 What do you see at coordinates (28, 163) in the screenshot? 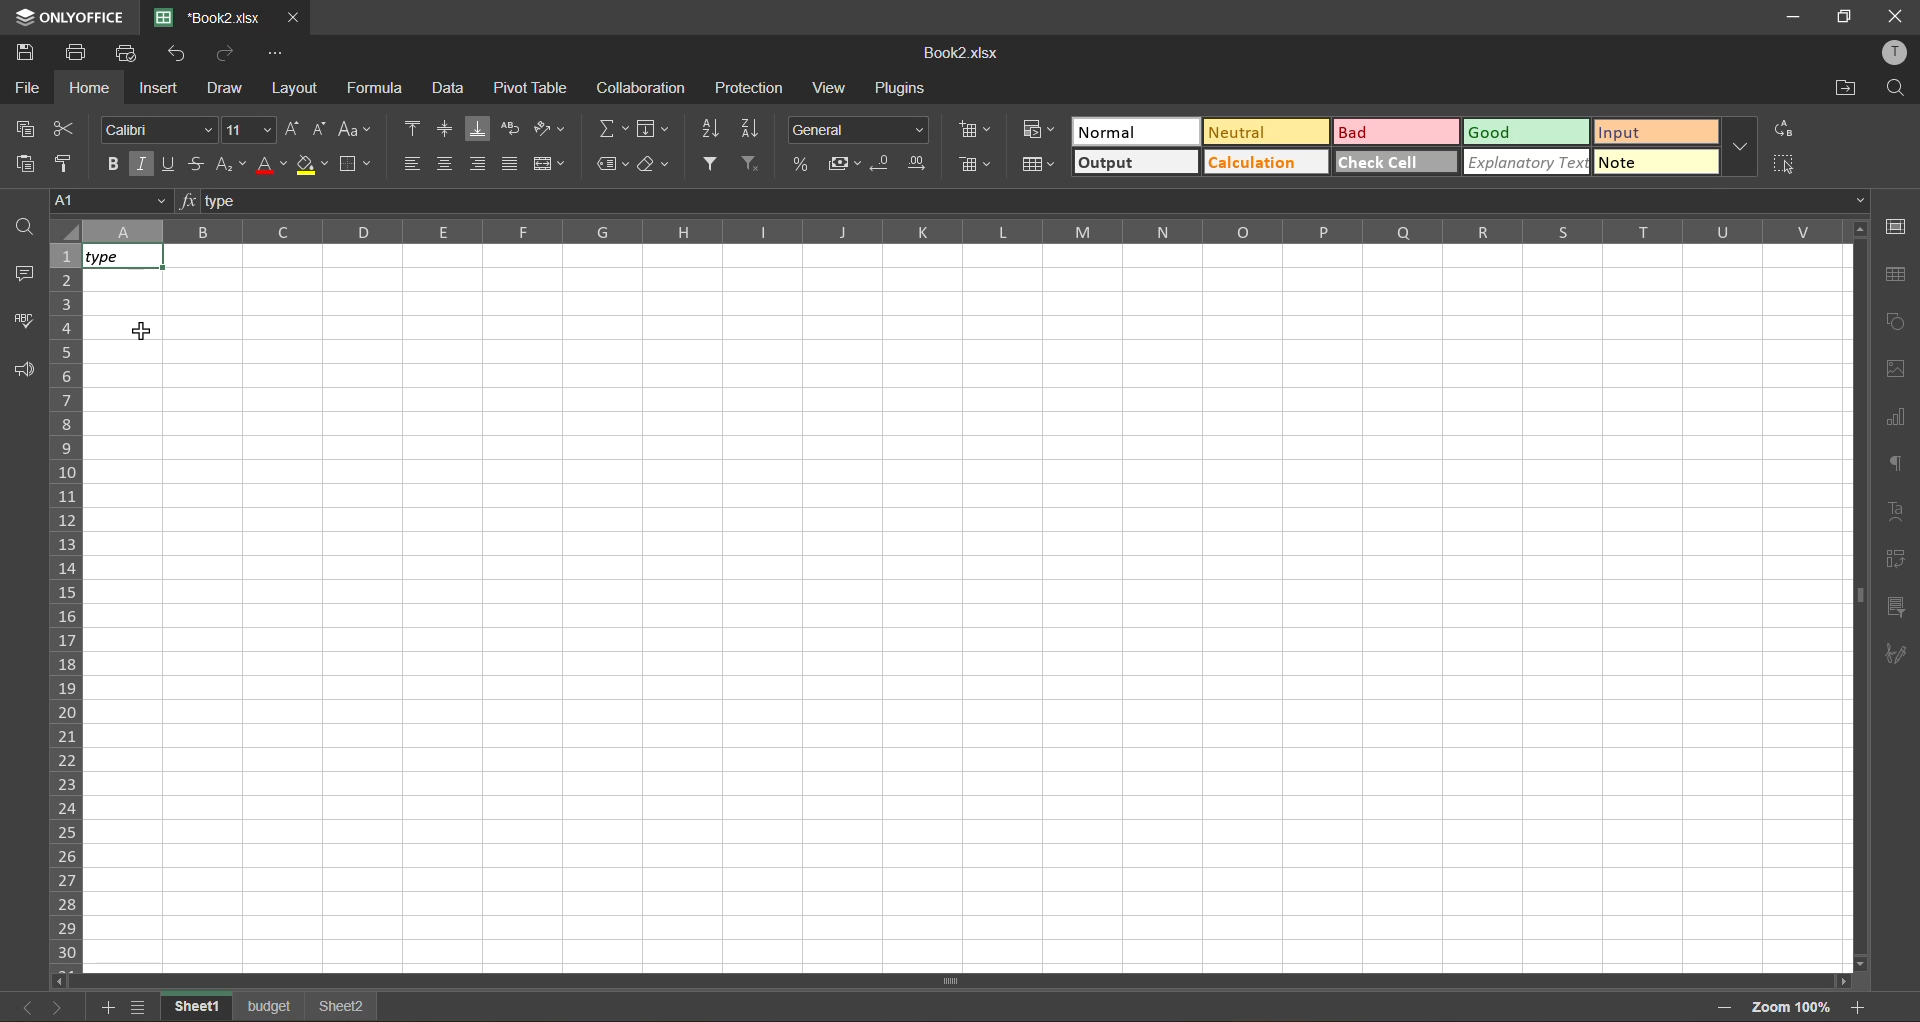
I see `paste` at bounding box center [28, 163].